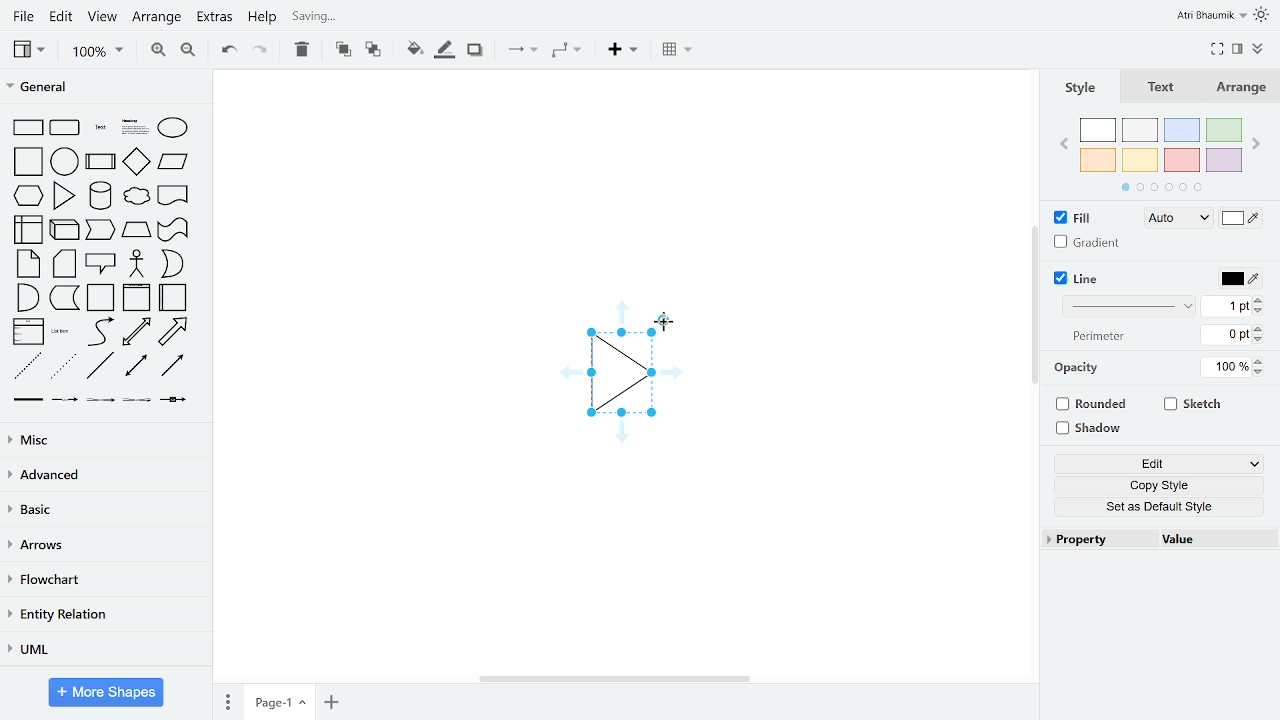 This screenshot has height=720, width=1280. Describe the element at coordinates (101, 161) in the screenshot. I see `process` at that location.